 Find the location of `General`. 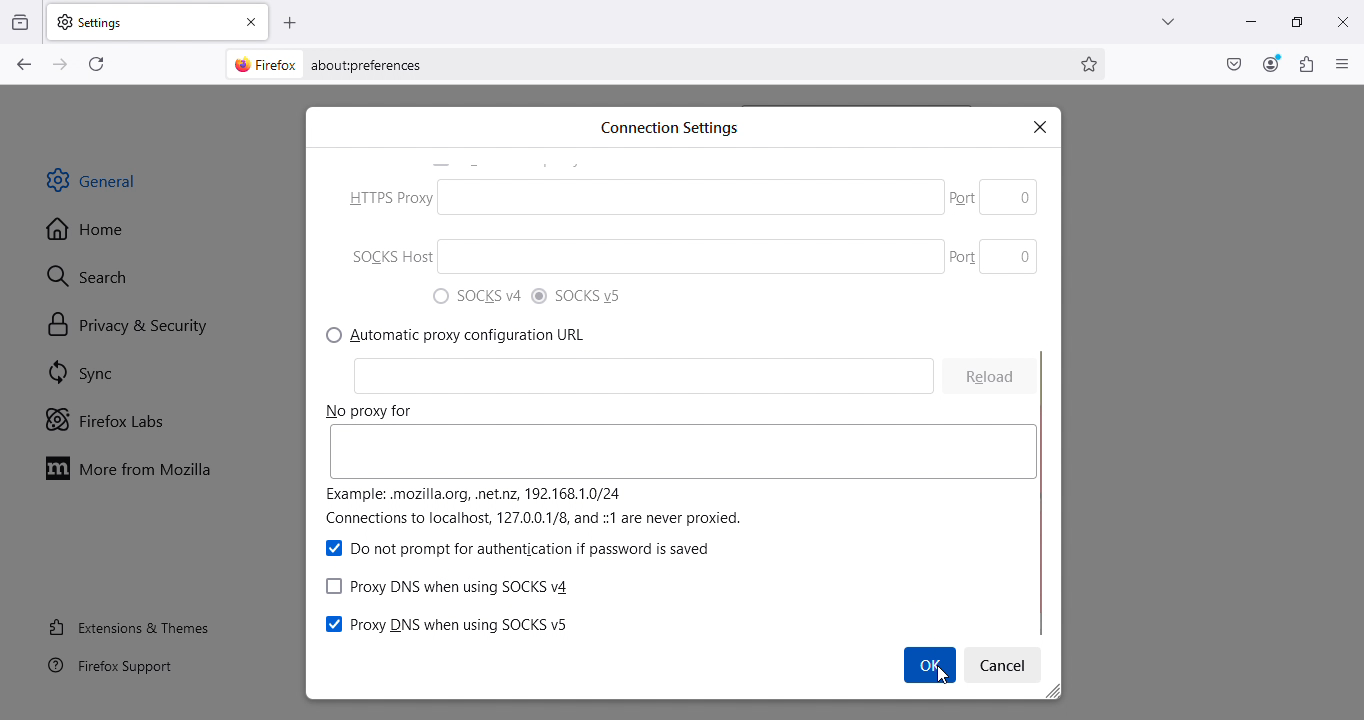

General is located at coordinates (98, 179).